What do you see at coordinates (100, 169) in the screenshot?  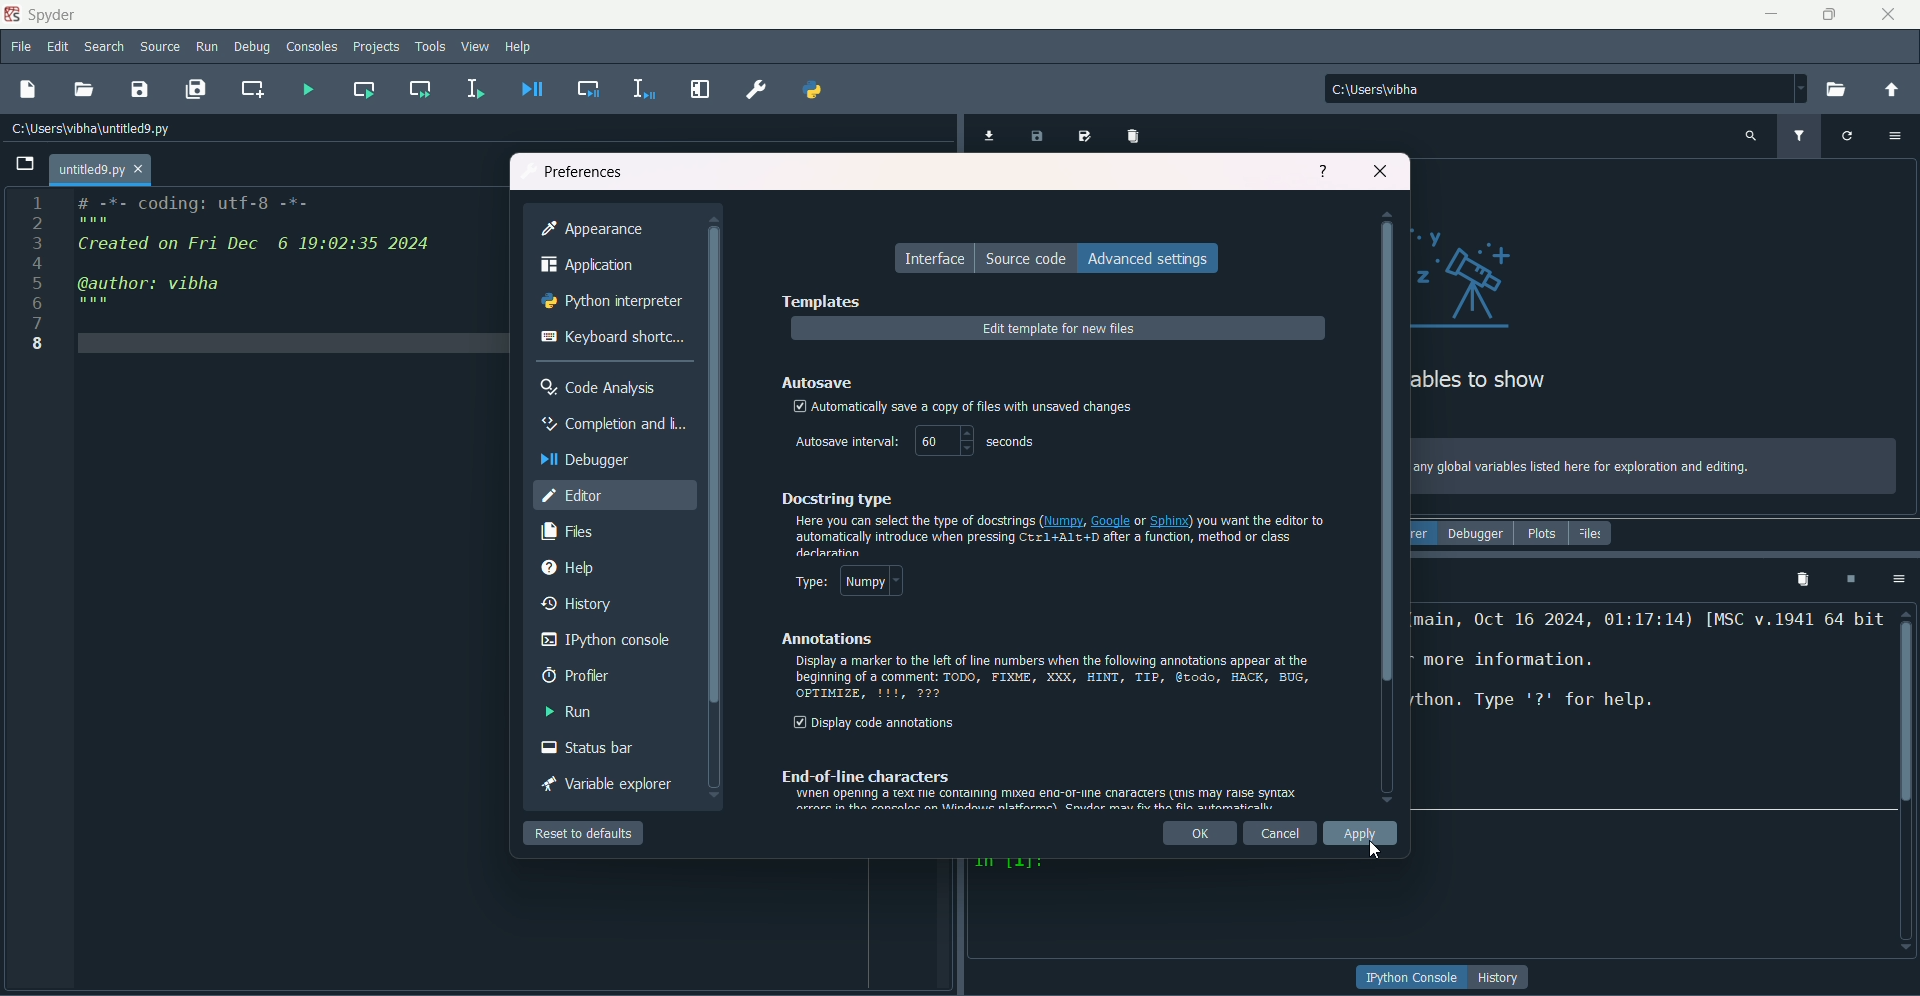 I see `tab name` at bounding box center [100, 169].